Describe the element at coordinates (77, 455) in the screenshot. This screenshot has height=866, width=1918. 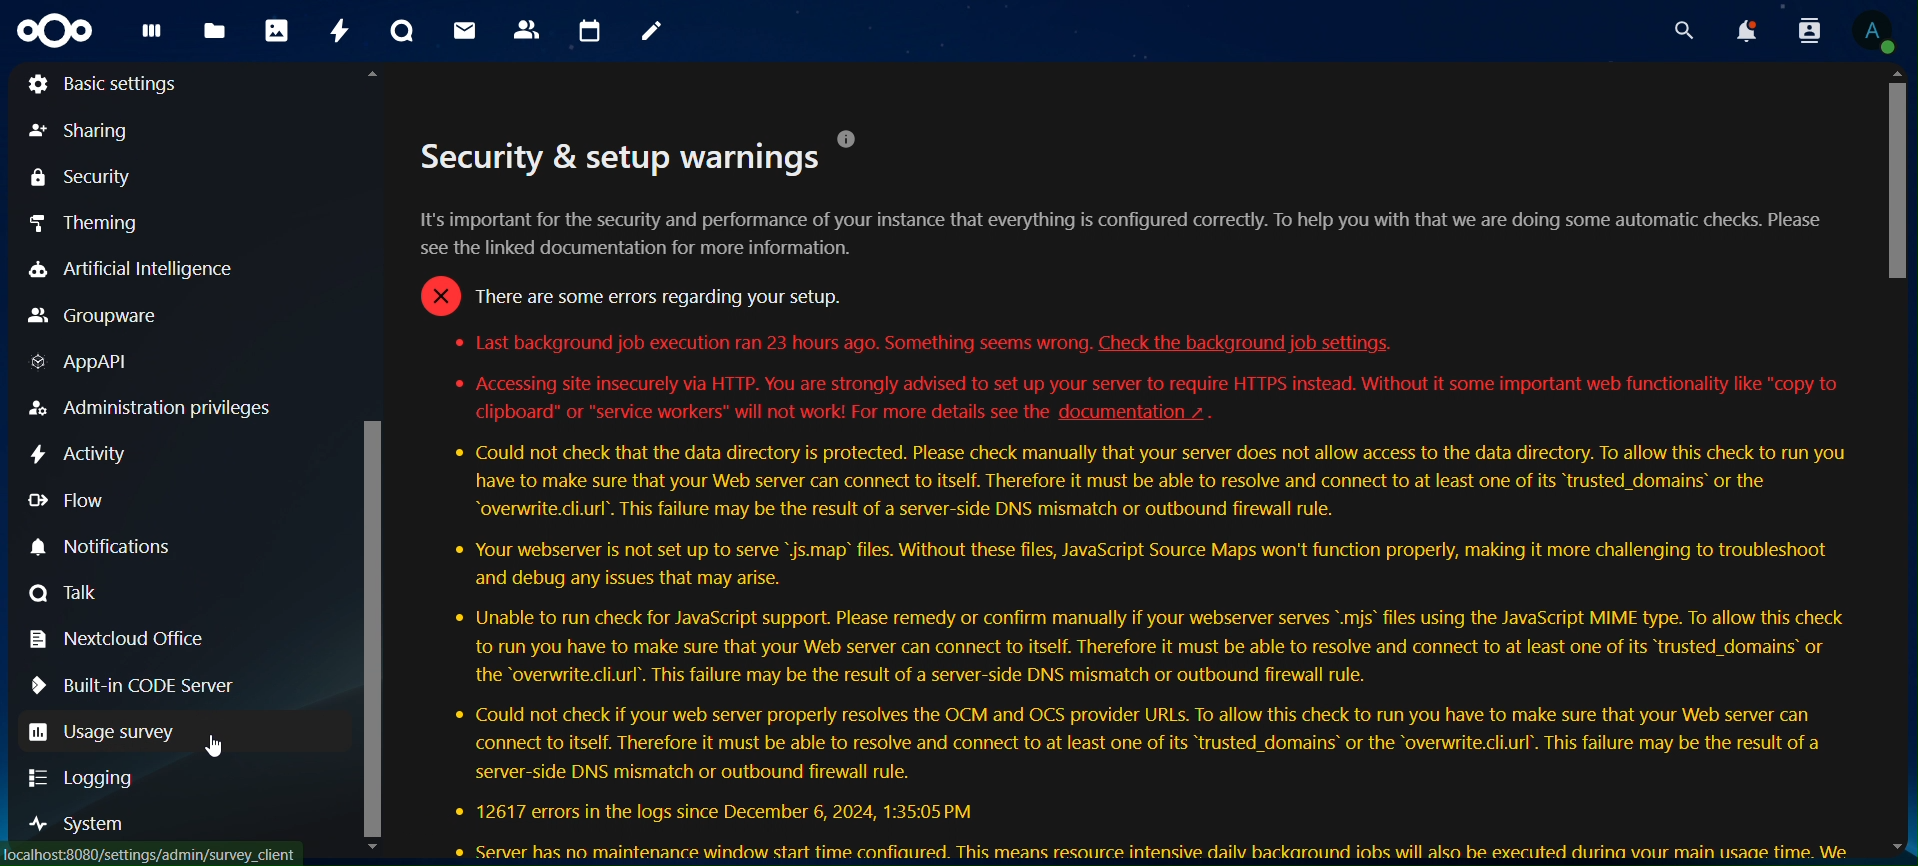
I see `activity` at that location.